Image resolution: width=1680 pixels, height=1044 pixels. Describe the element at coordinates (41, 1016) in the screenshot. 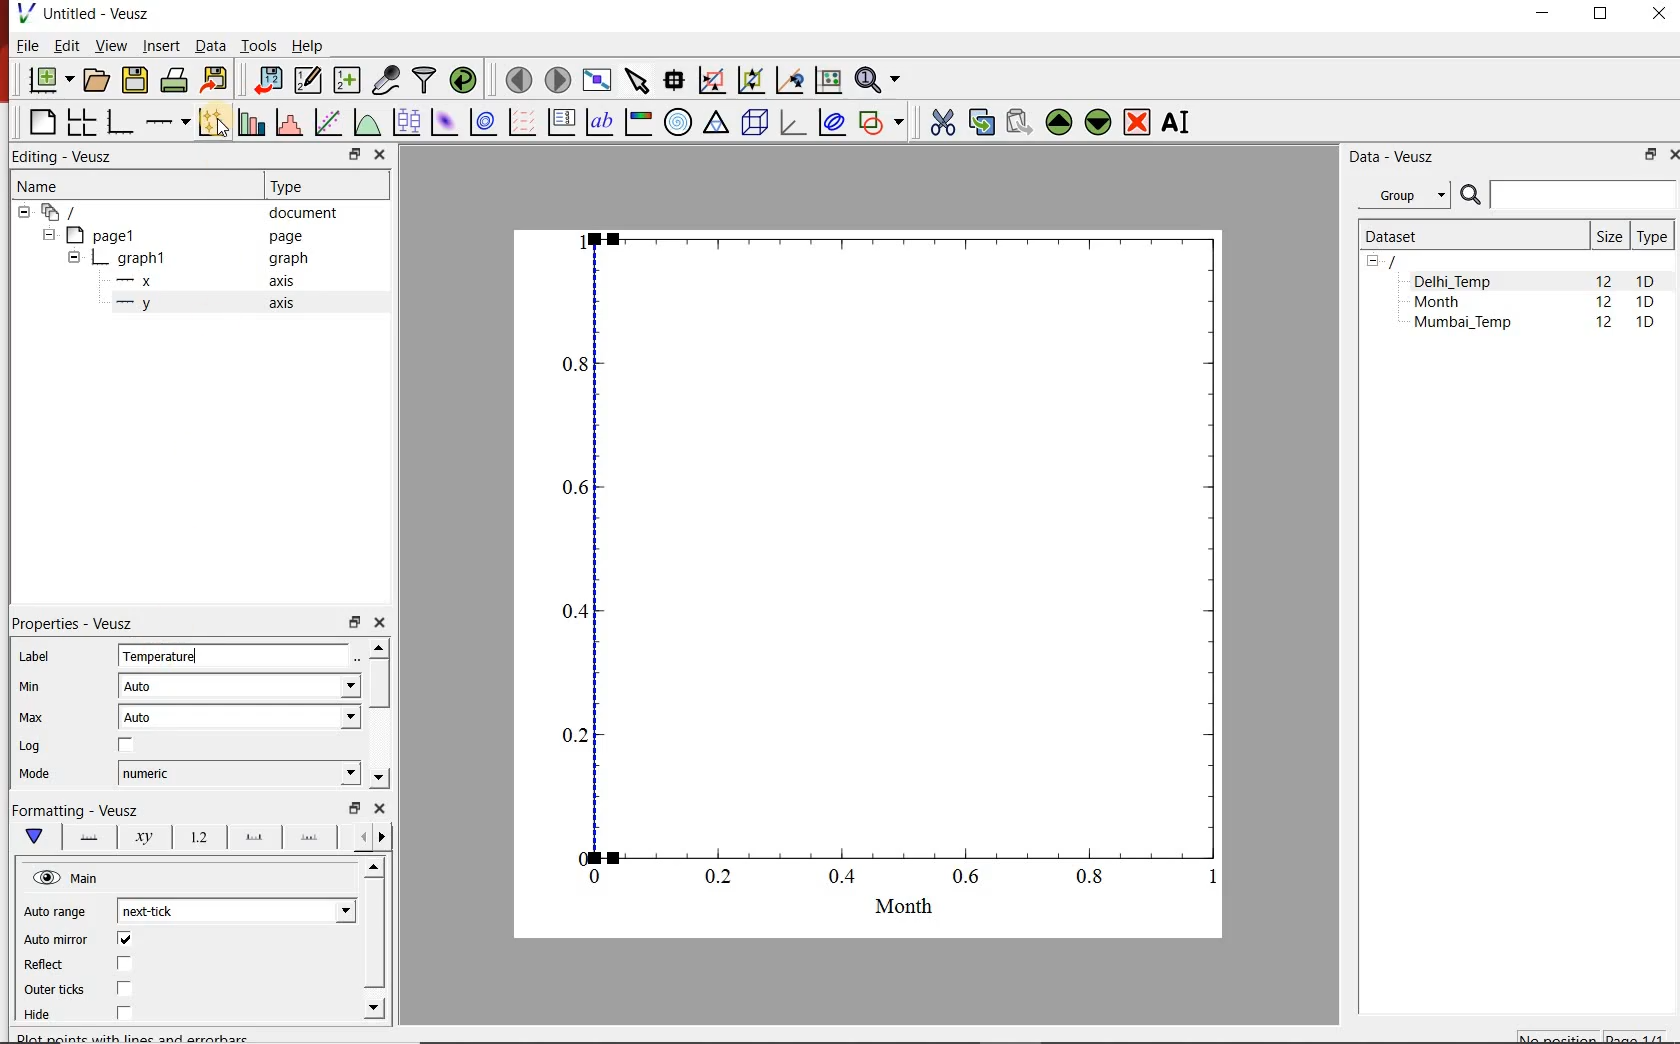

I see `Hide` at that location.